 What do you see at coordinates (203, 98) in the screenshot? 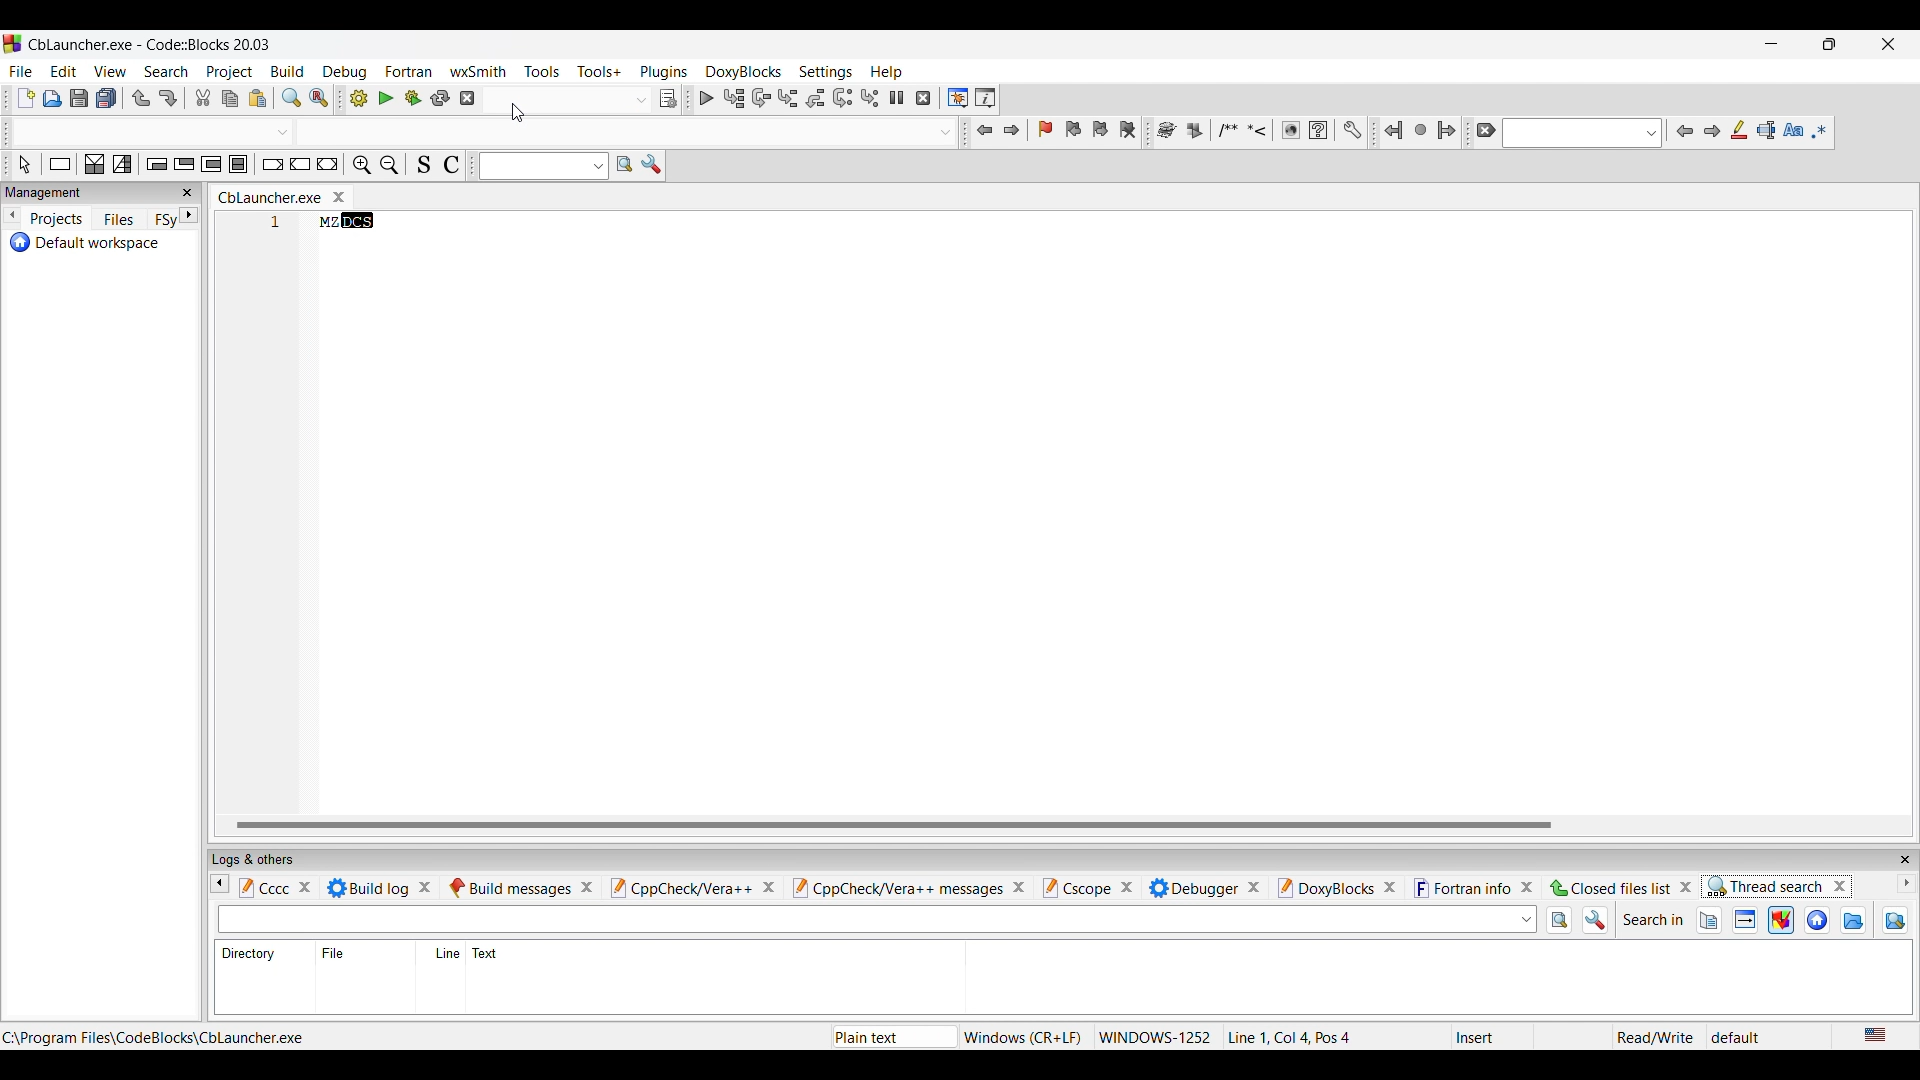
I see `Cut` at bounding box center [203, 98].